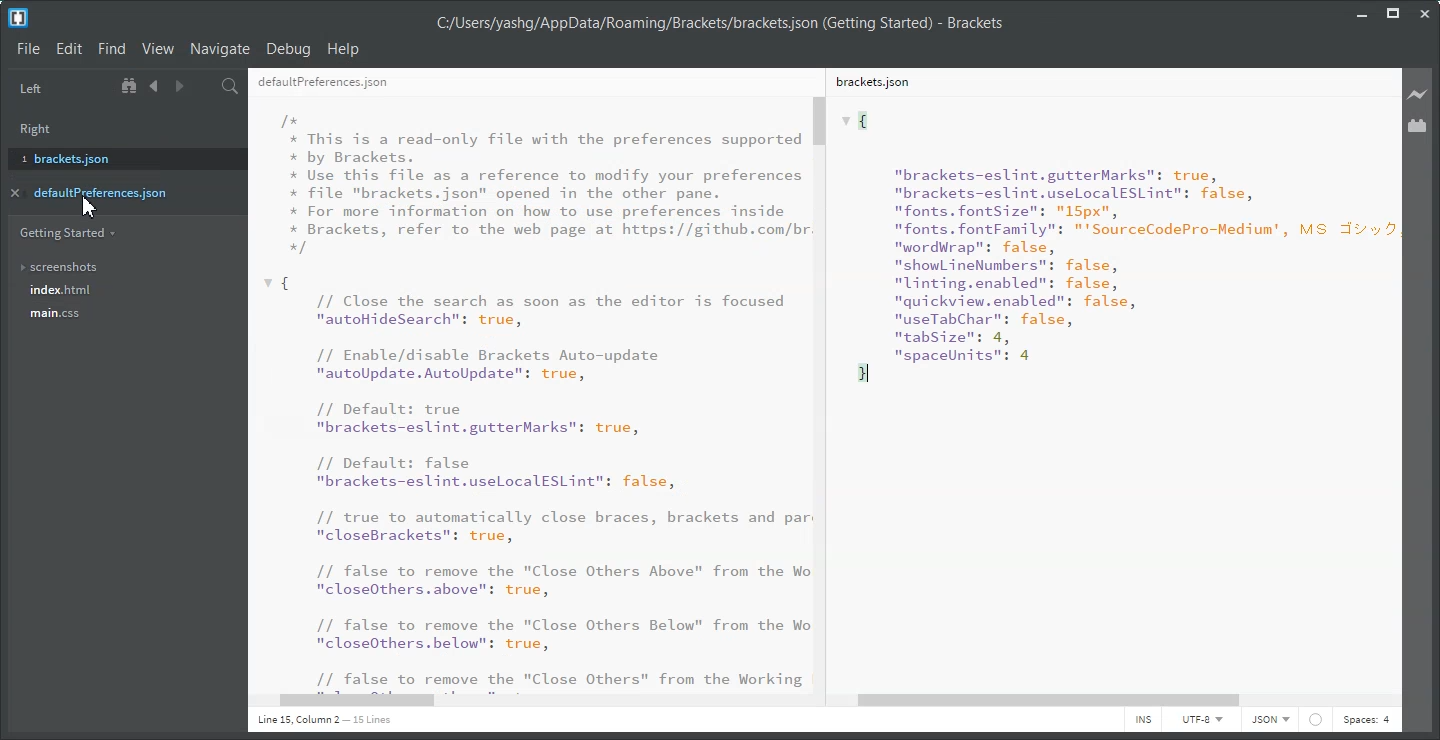  What do you see at coordinates (1363, 12) in the screenshot?
I see `Minimize` at bounding box center [1363, 12].